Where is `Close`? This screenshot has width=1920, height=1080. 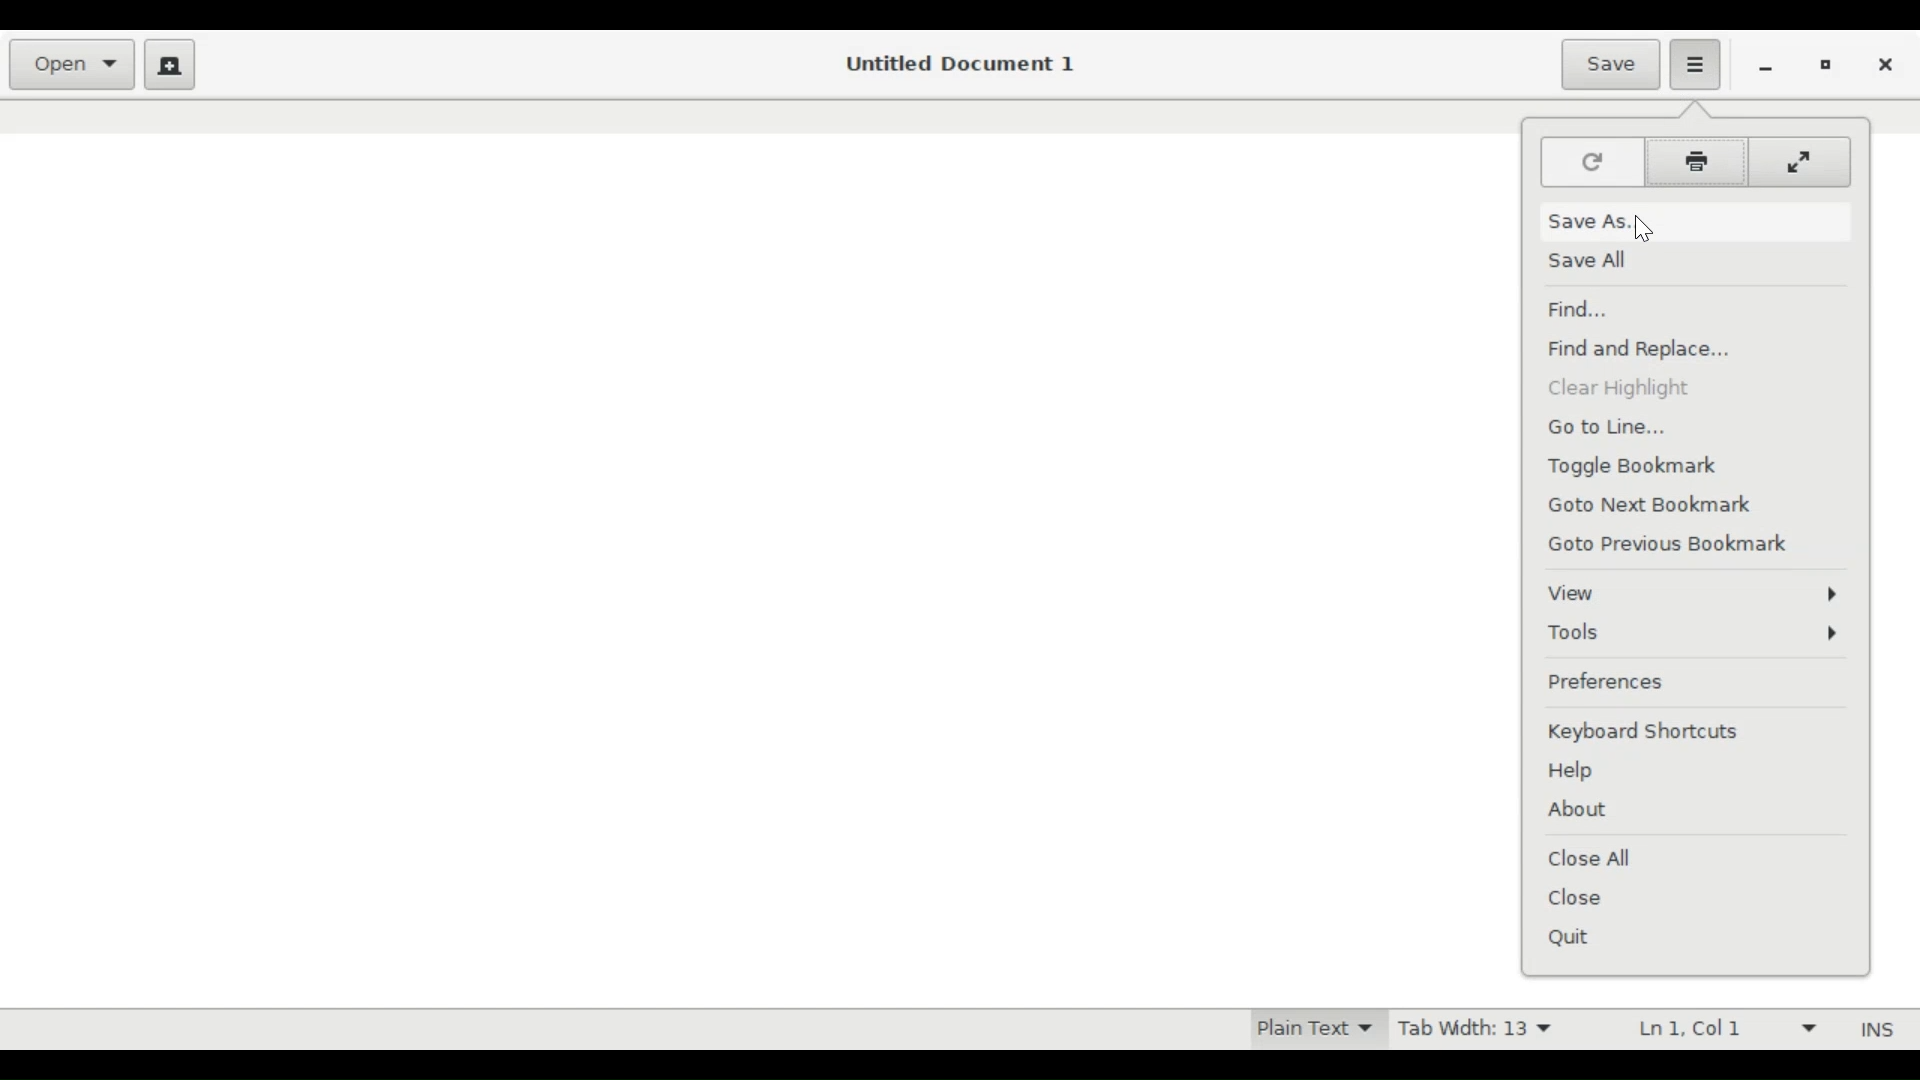
Close is located at coordinates (1886, 66).